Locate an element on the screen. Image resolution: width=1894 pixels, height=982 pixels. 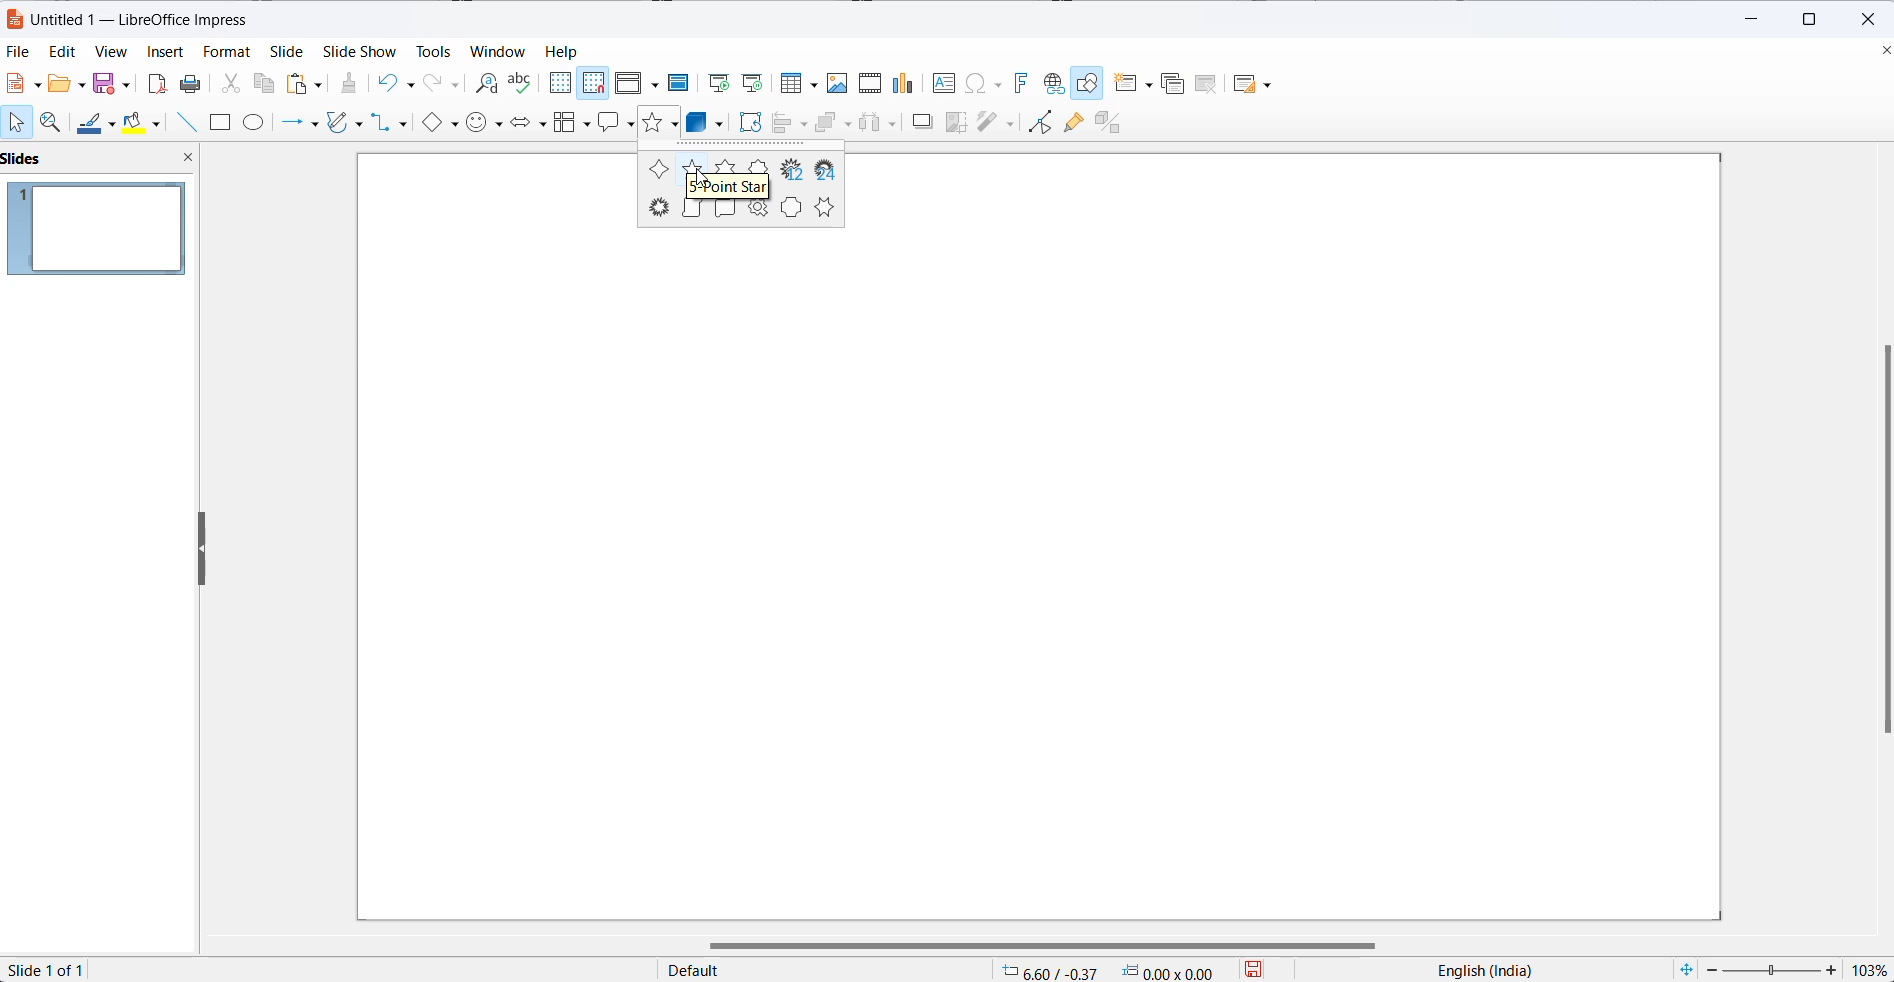
select is located at coordinates (18, 121).